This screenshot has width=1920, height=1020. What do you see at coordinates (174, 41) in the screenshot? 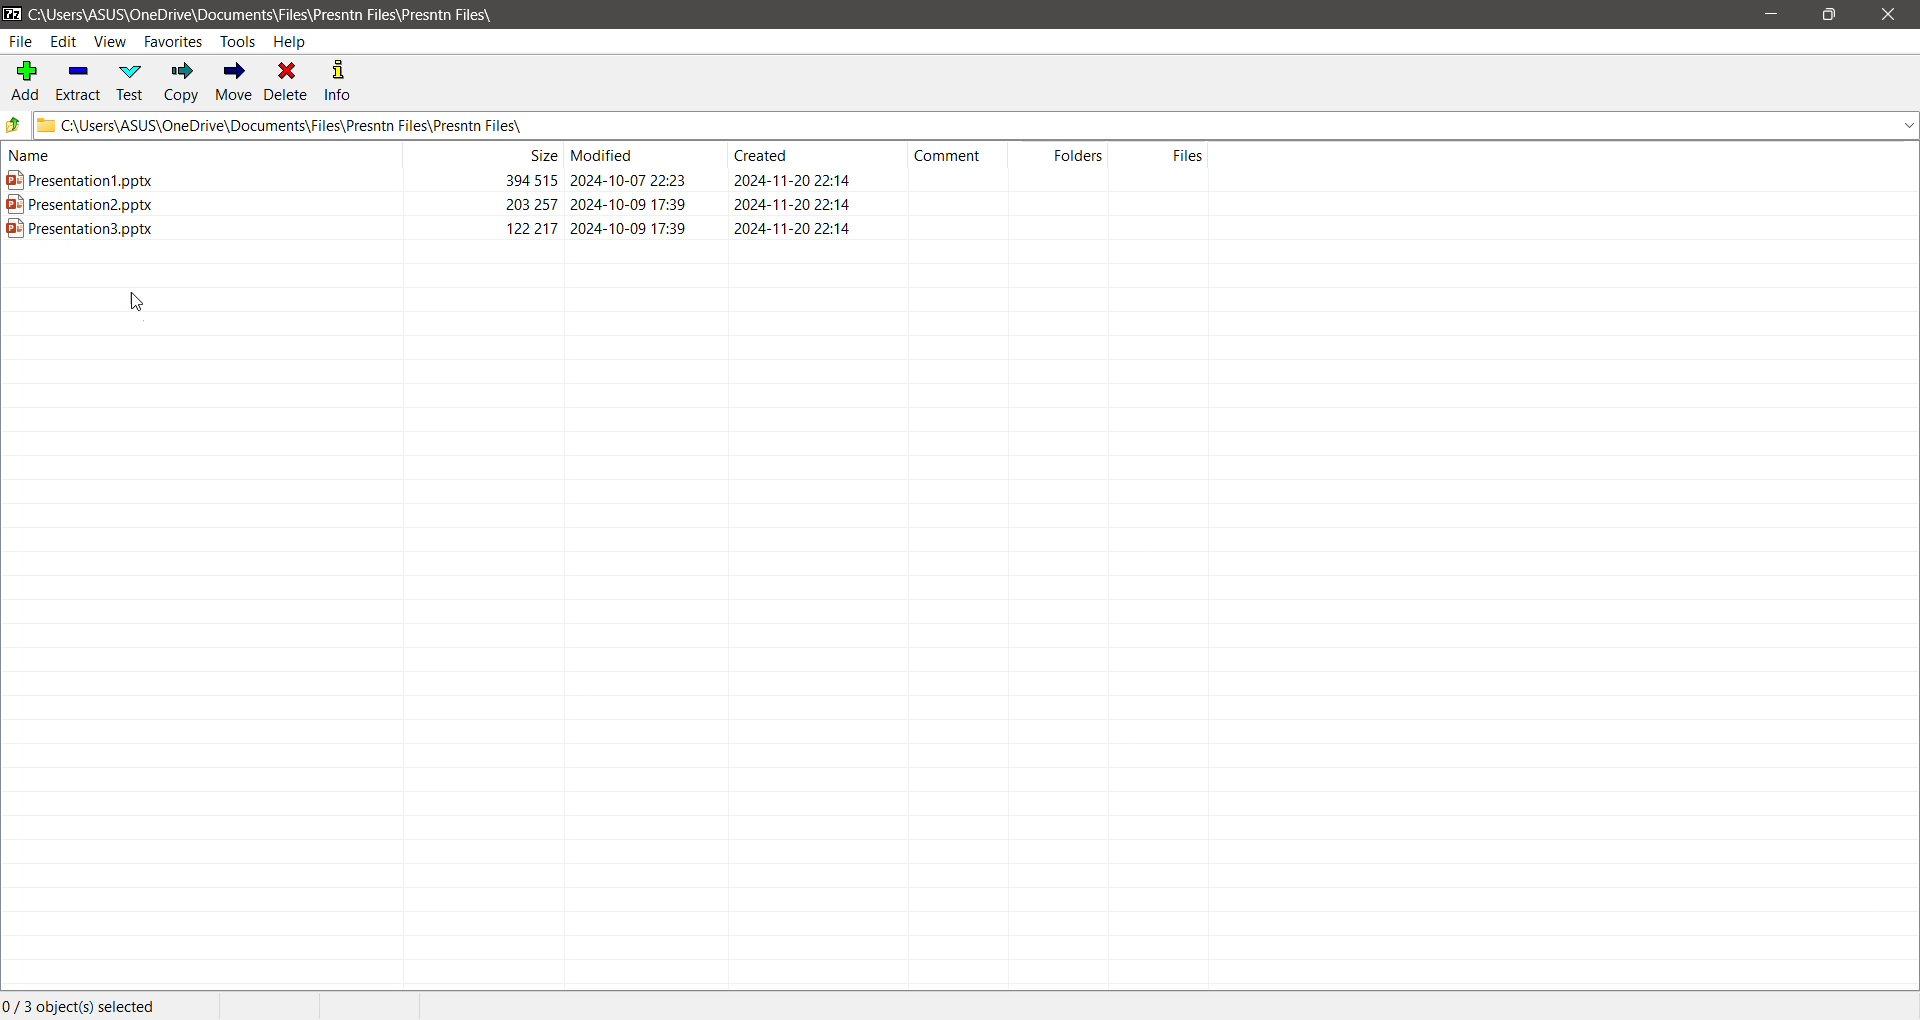
I see `Favorites` at bounding box center [174, 41].